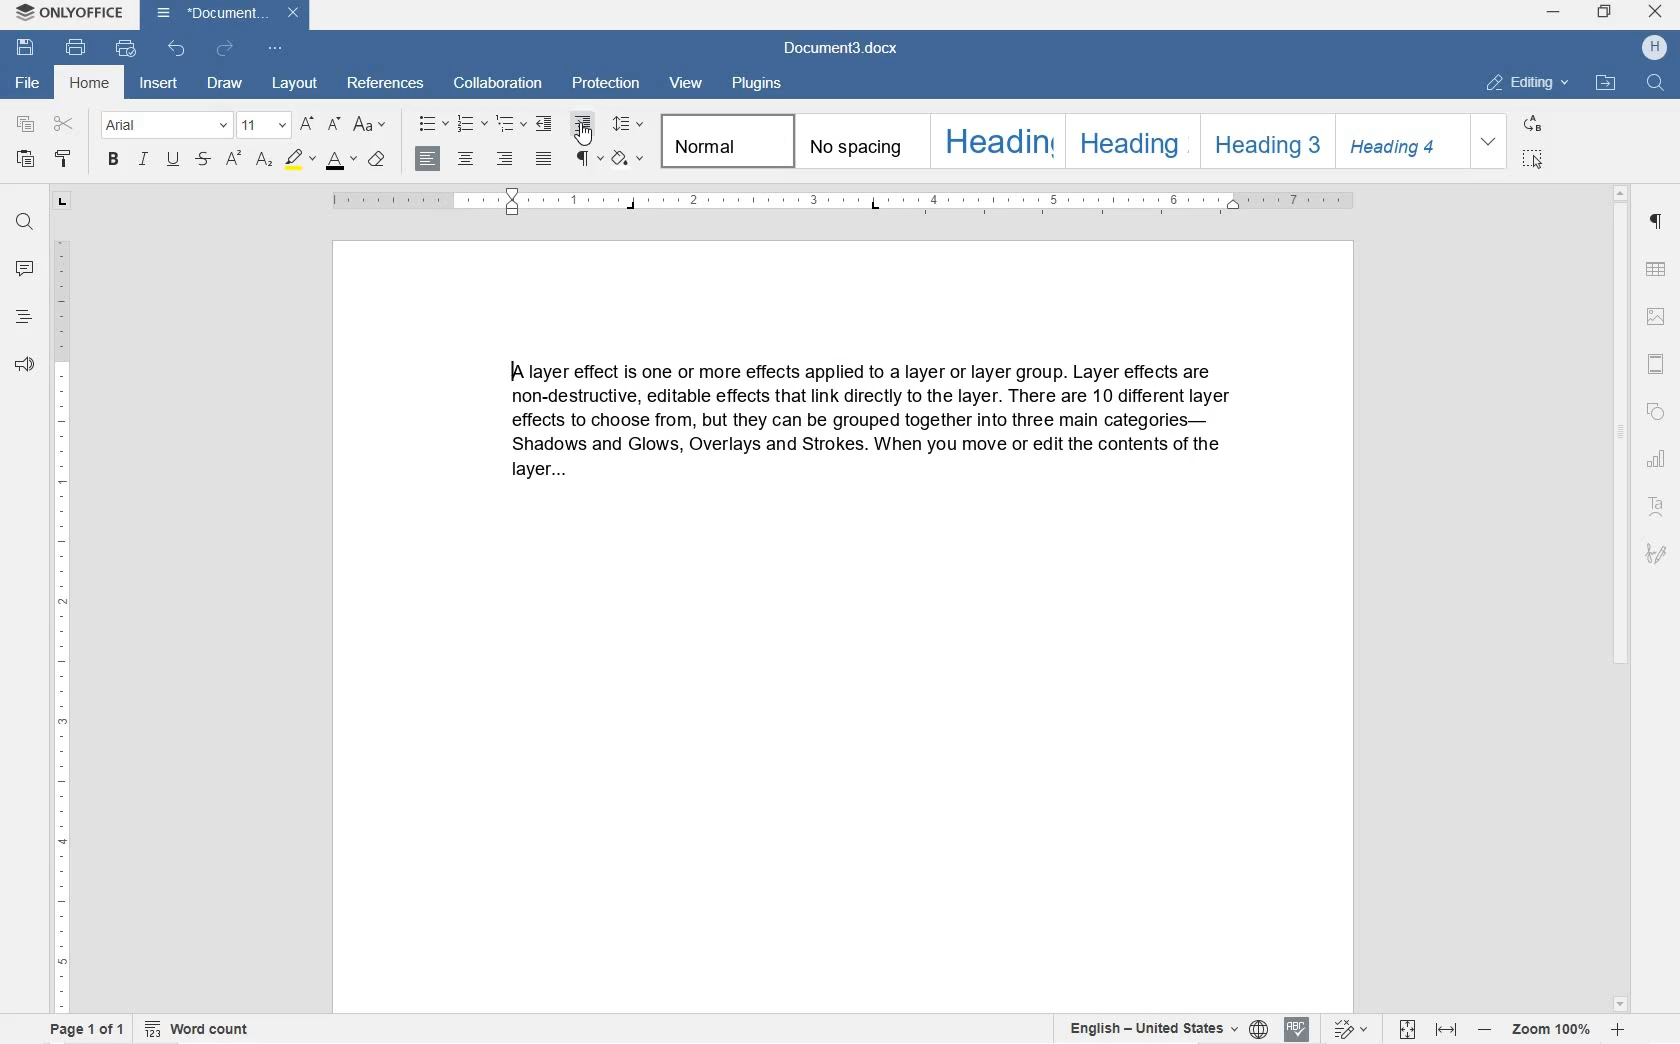  Describe the element at coordinates (1401, 142) in the screenshot. I see `HEADING 4` at that location.